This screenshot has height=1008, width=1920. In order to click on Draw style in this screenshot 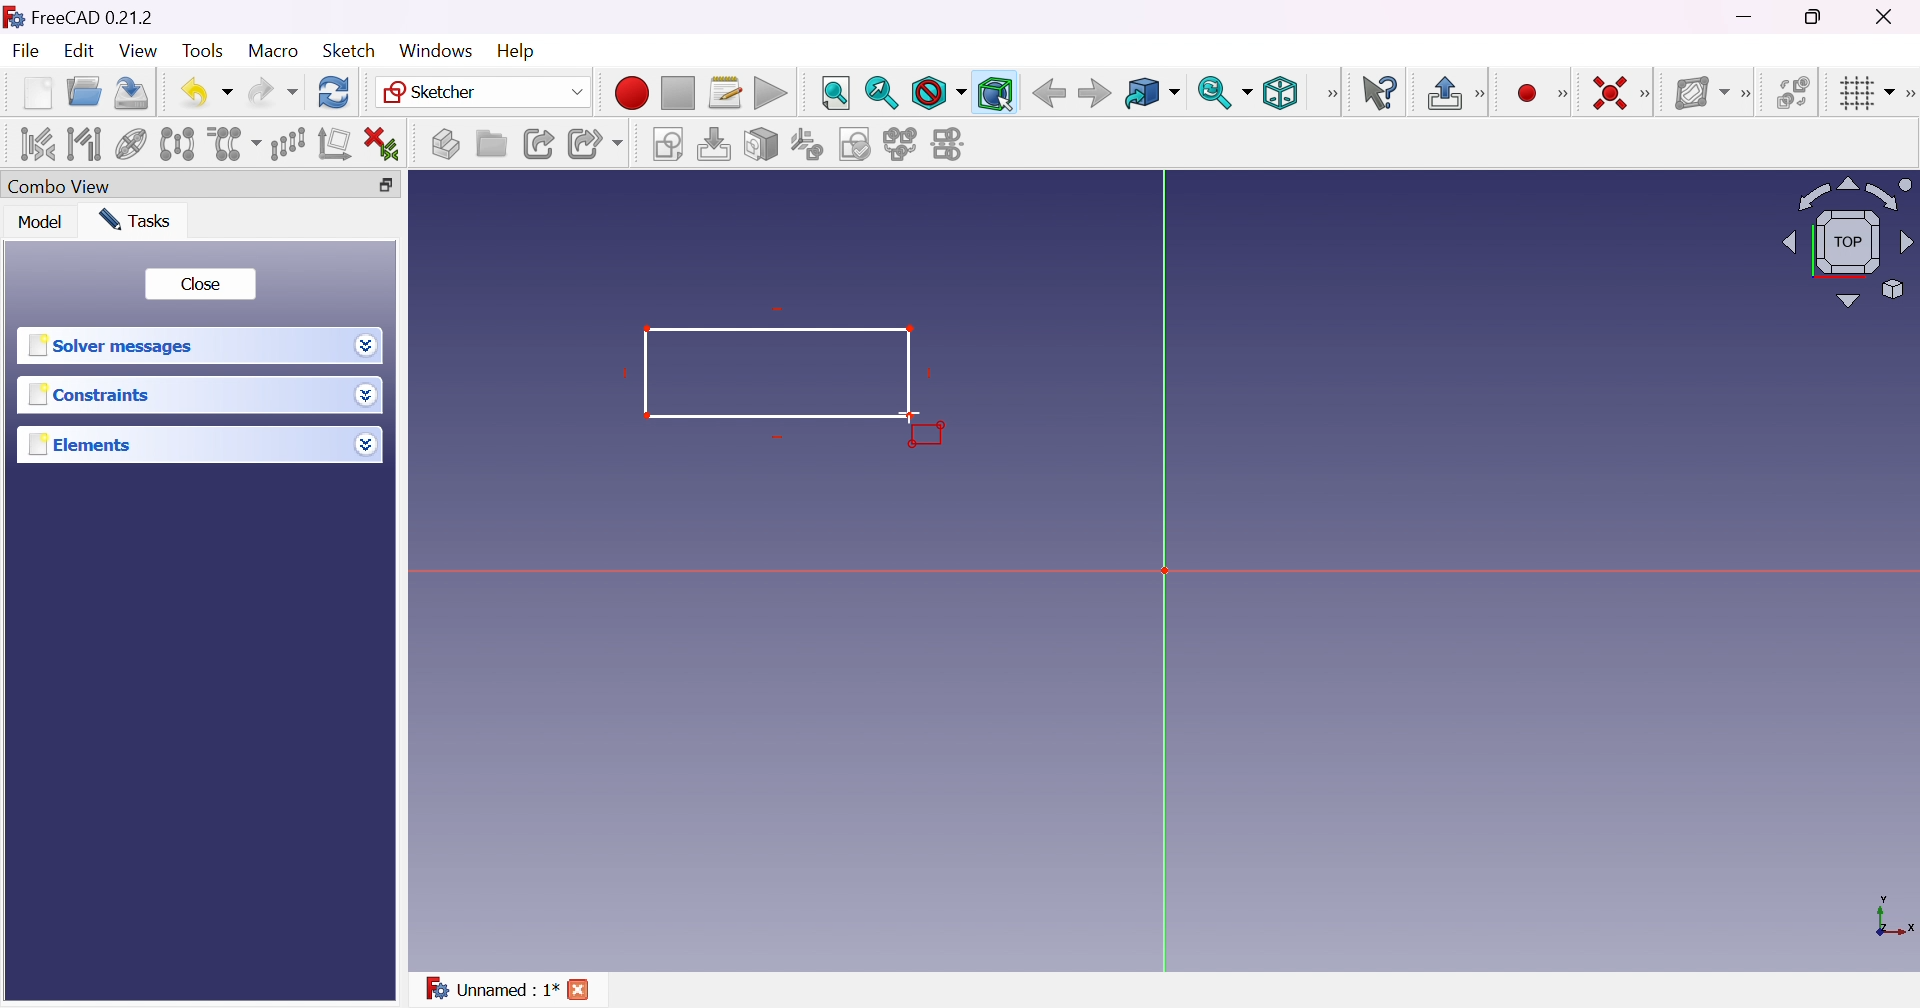, I will do `click(937, 93)`.